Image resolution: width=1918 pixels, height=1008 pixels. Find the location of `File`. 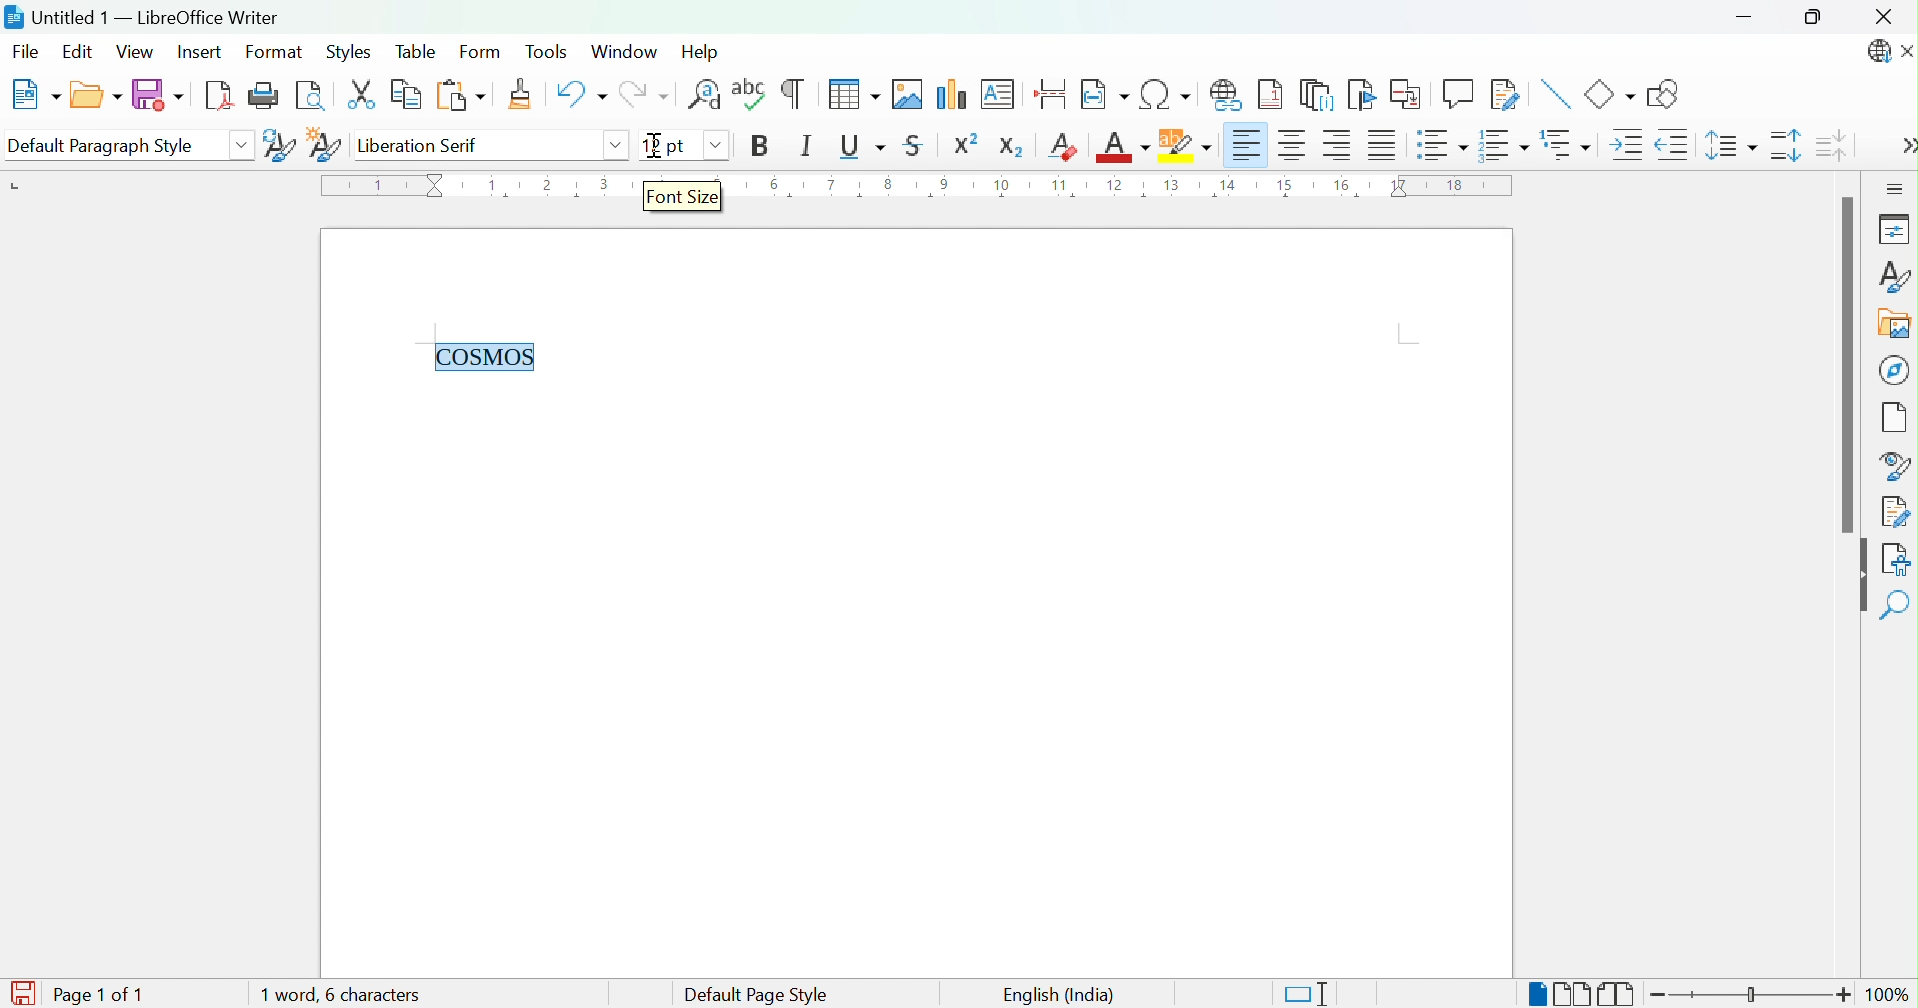

File is located at coordinates (27, 50).